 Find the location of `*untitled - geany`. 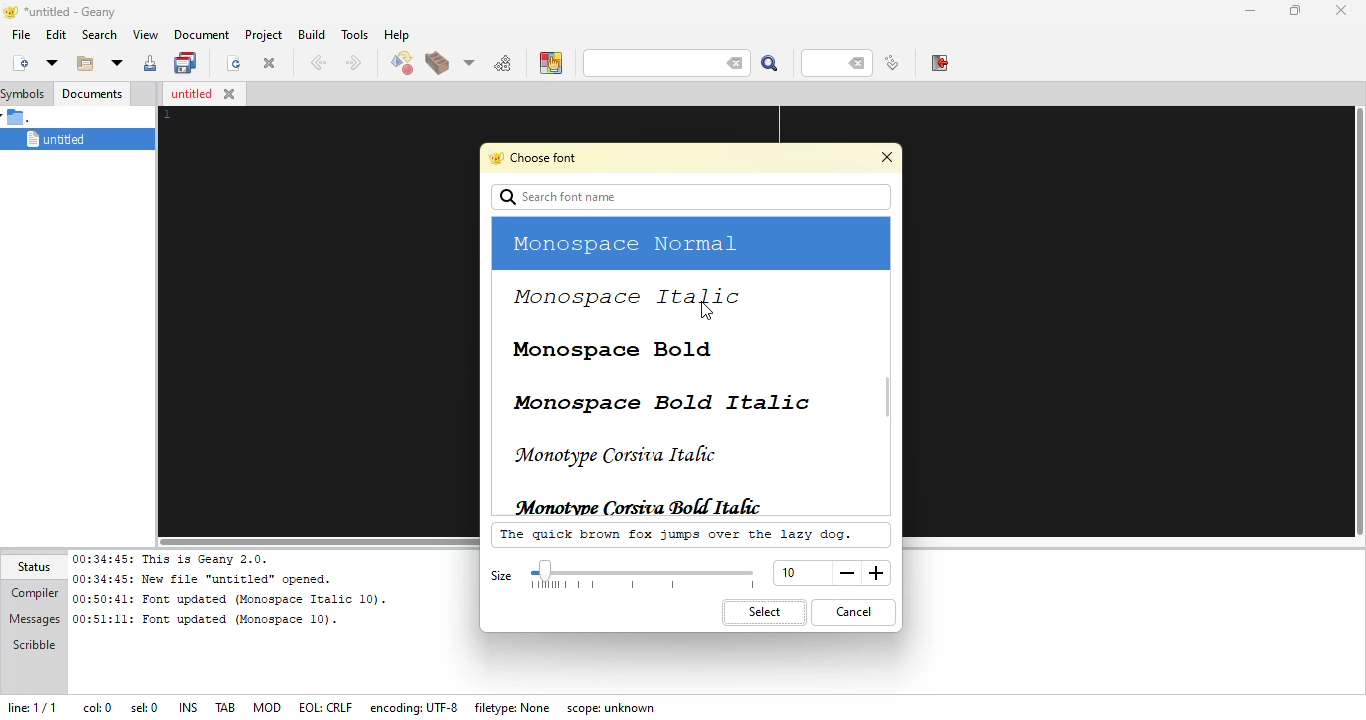

*untitled - geany is located at coordinates (81, 11).